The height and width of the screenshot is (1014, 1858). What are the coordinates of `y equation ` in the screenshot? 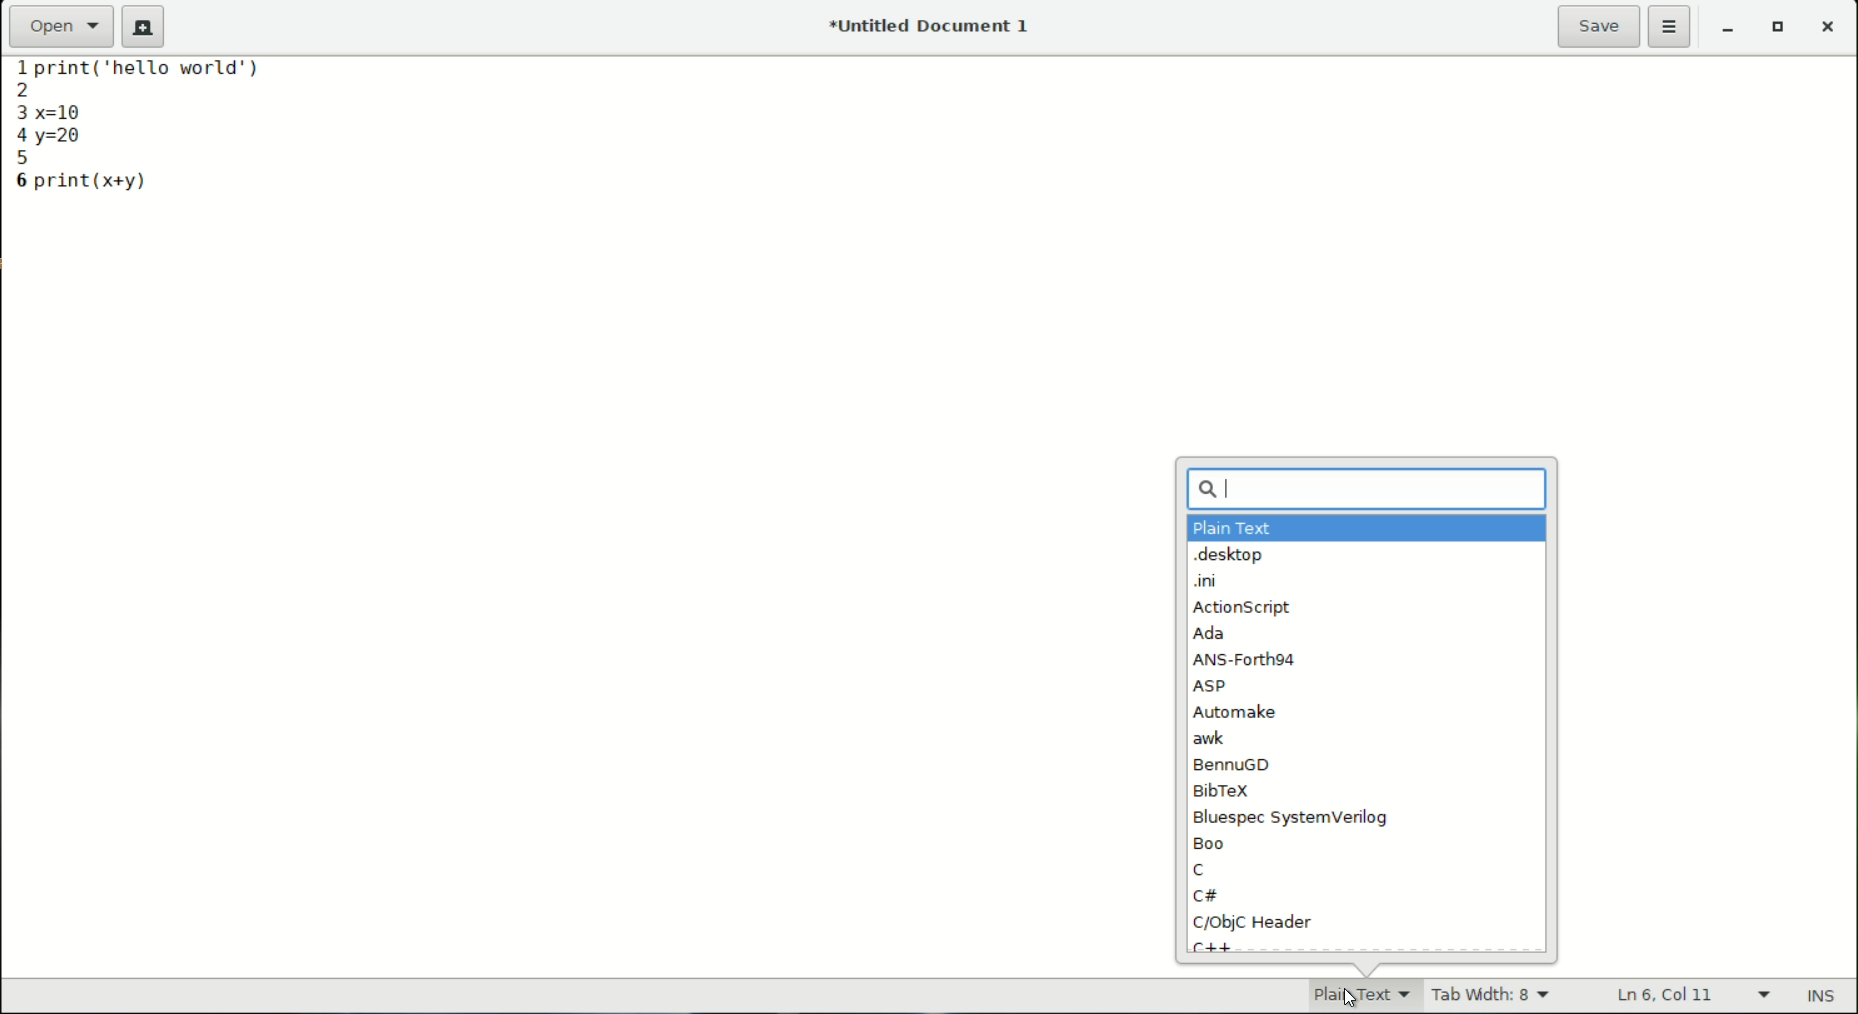 It's located at (64, 137).